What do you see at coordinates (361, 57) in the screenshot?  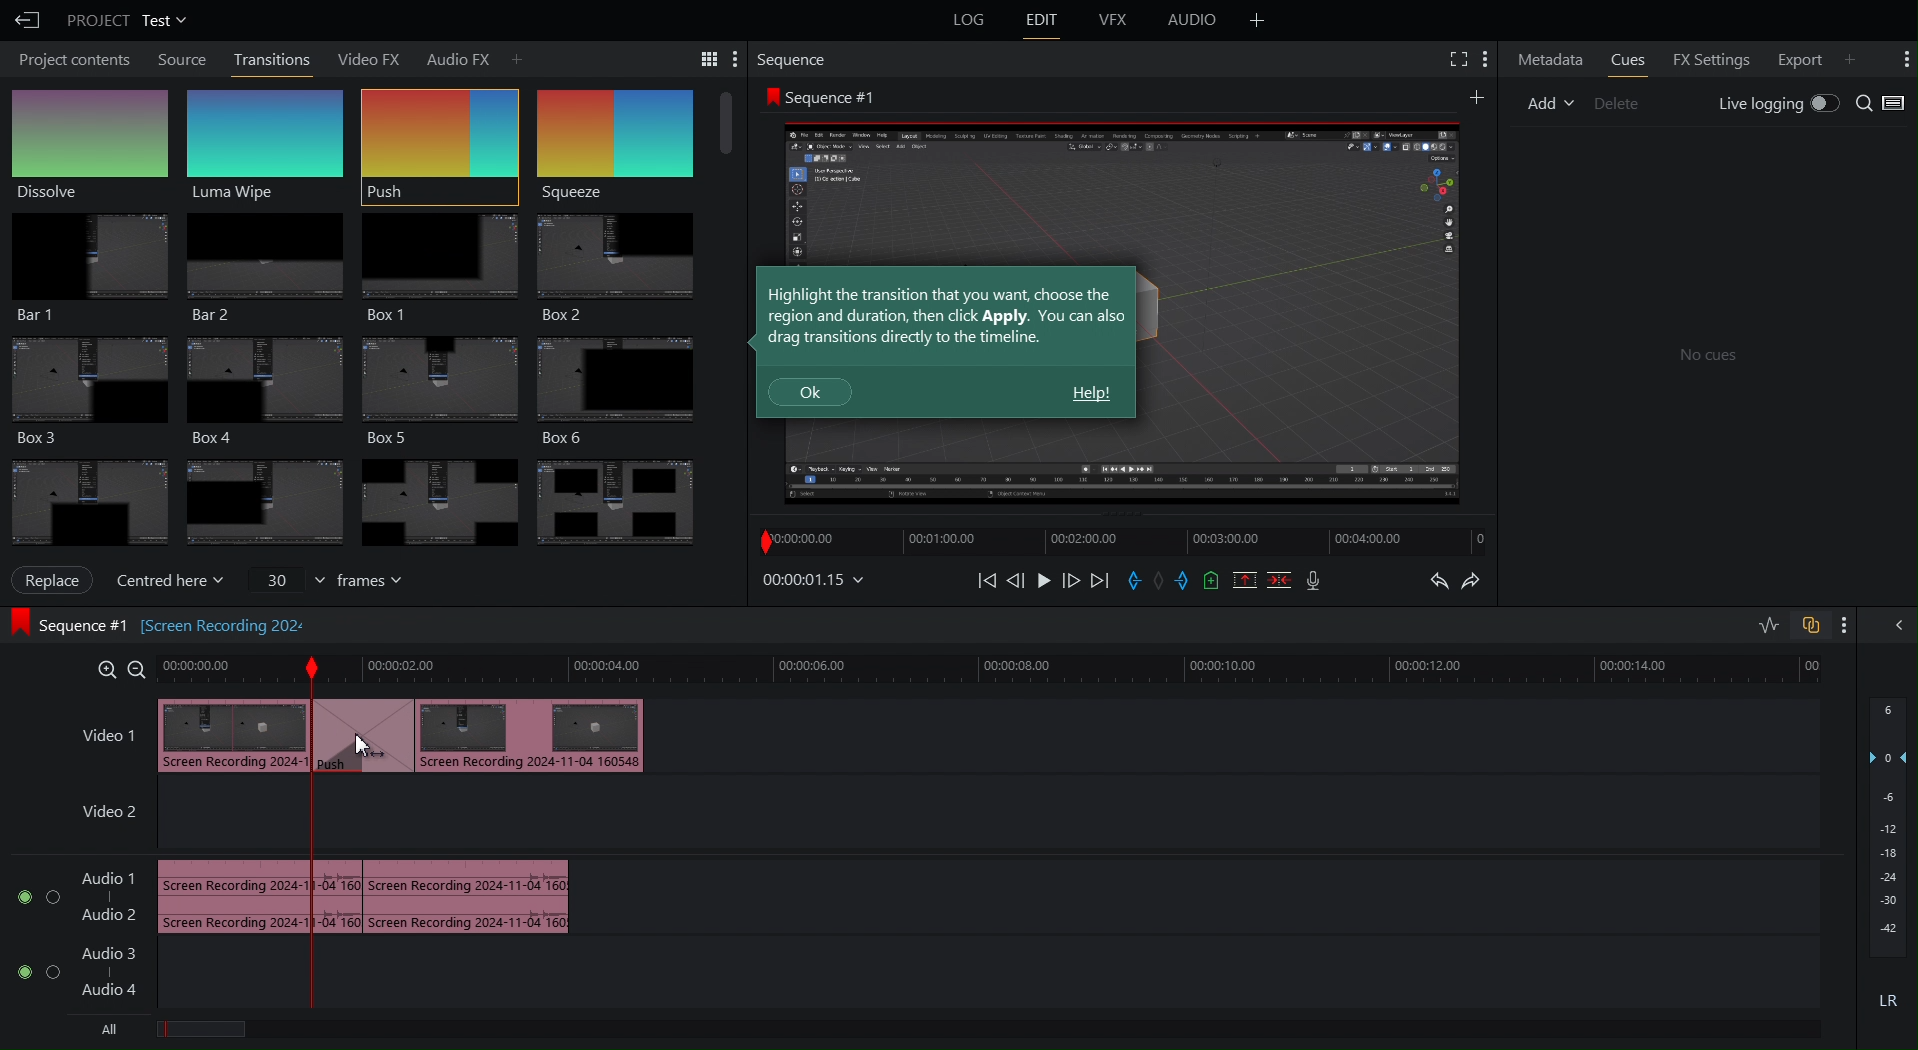 I see `Video FX` at bounding box center [361, 57].